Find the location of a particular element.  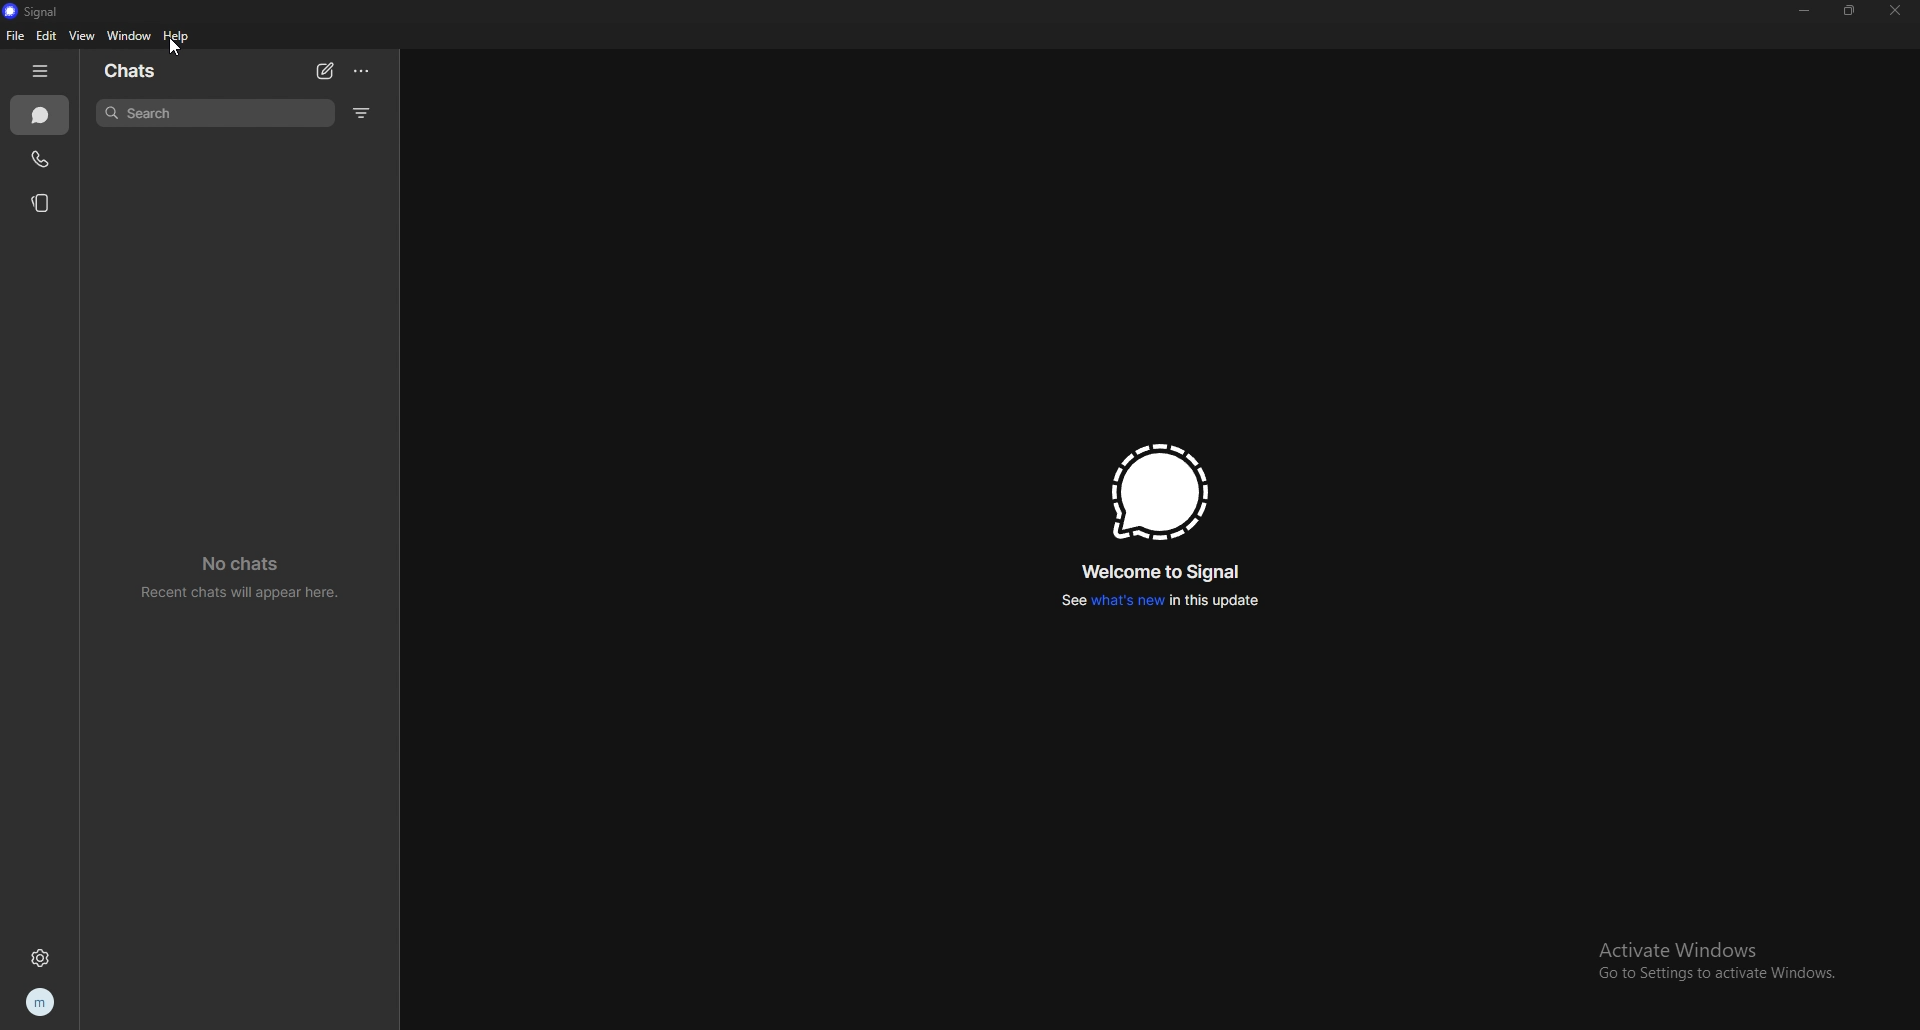

minimize is located at coordinates (1805, 11).